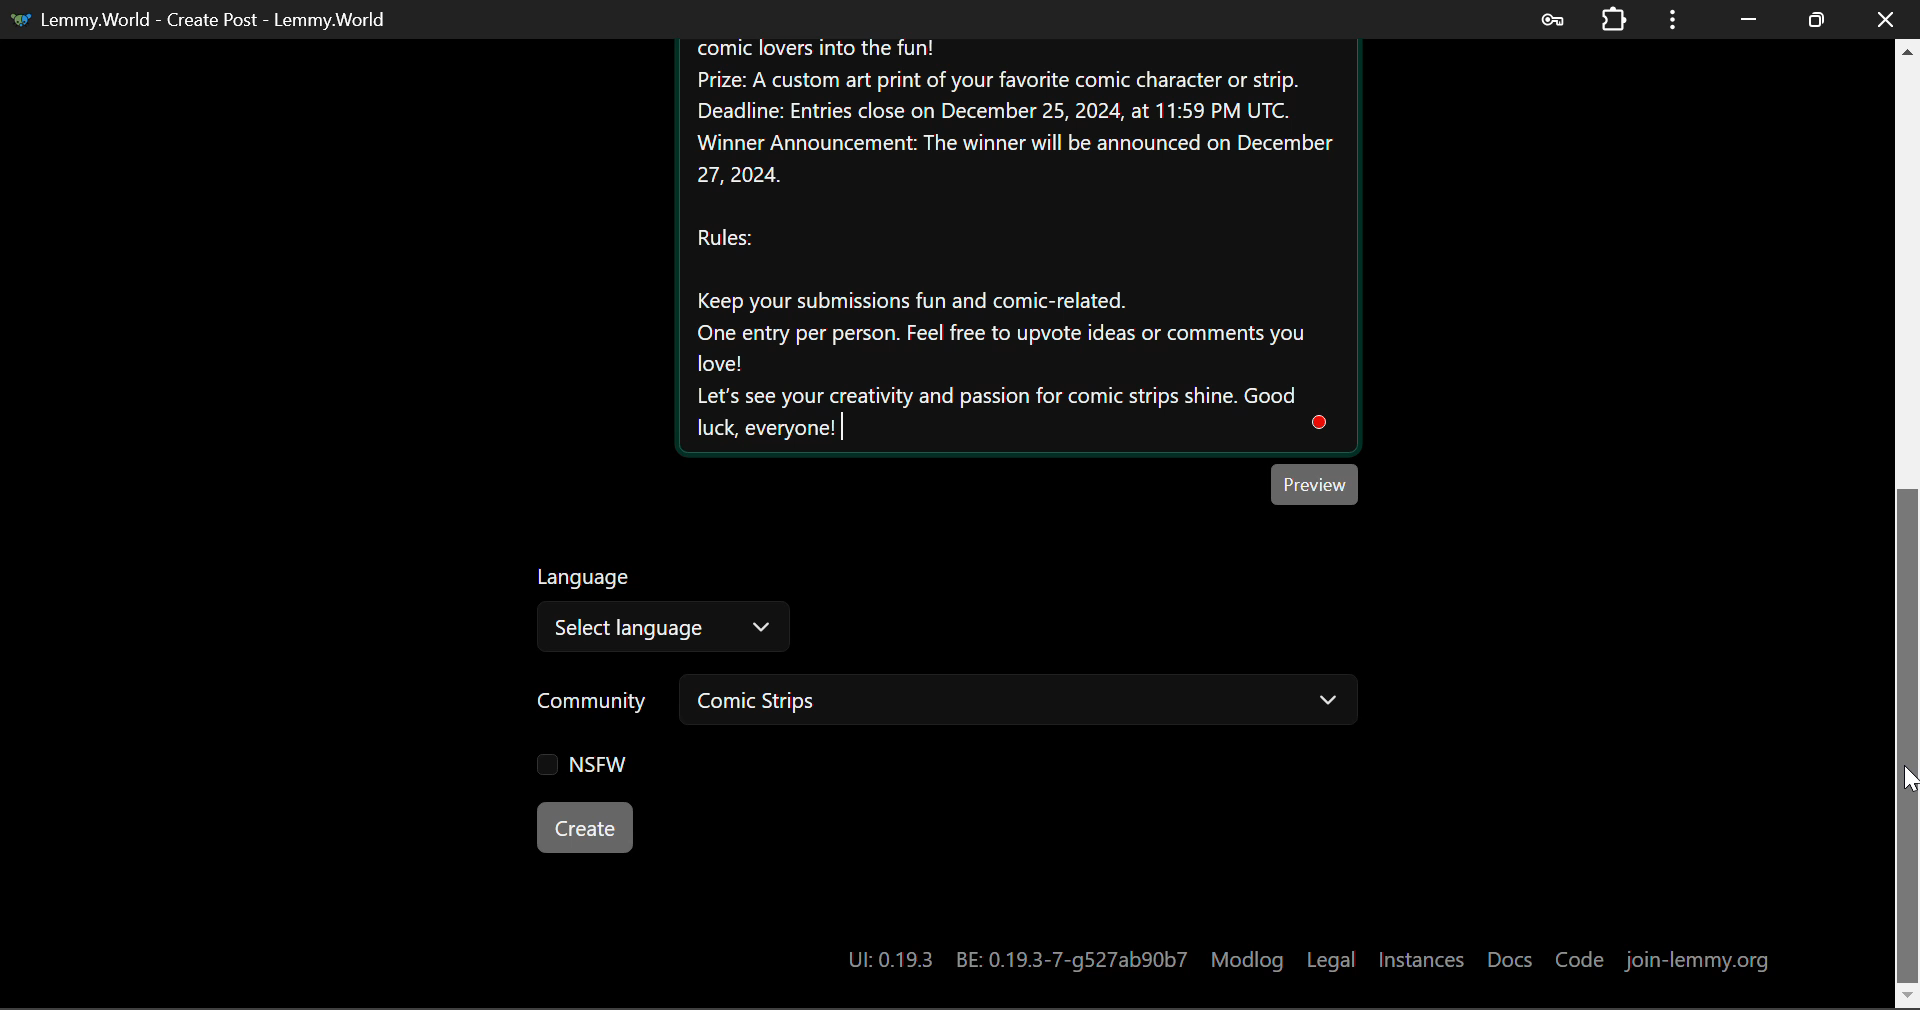 Image resolution: width=1920 pixels, height=1010 pixels. What do you see at coordinates (1748, 18) in the screenshot?
I see `Restore Down` at bounding box center [1748, 18].